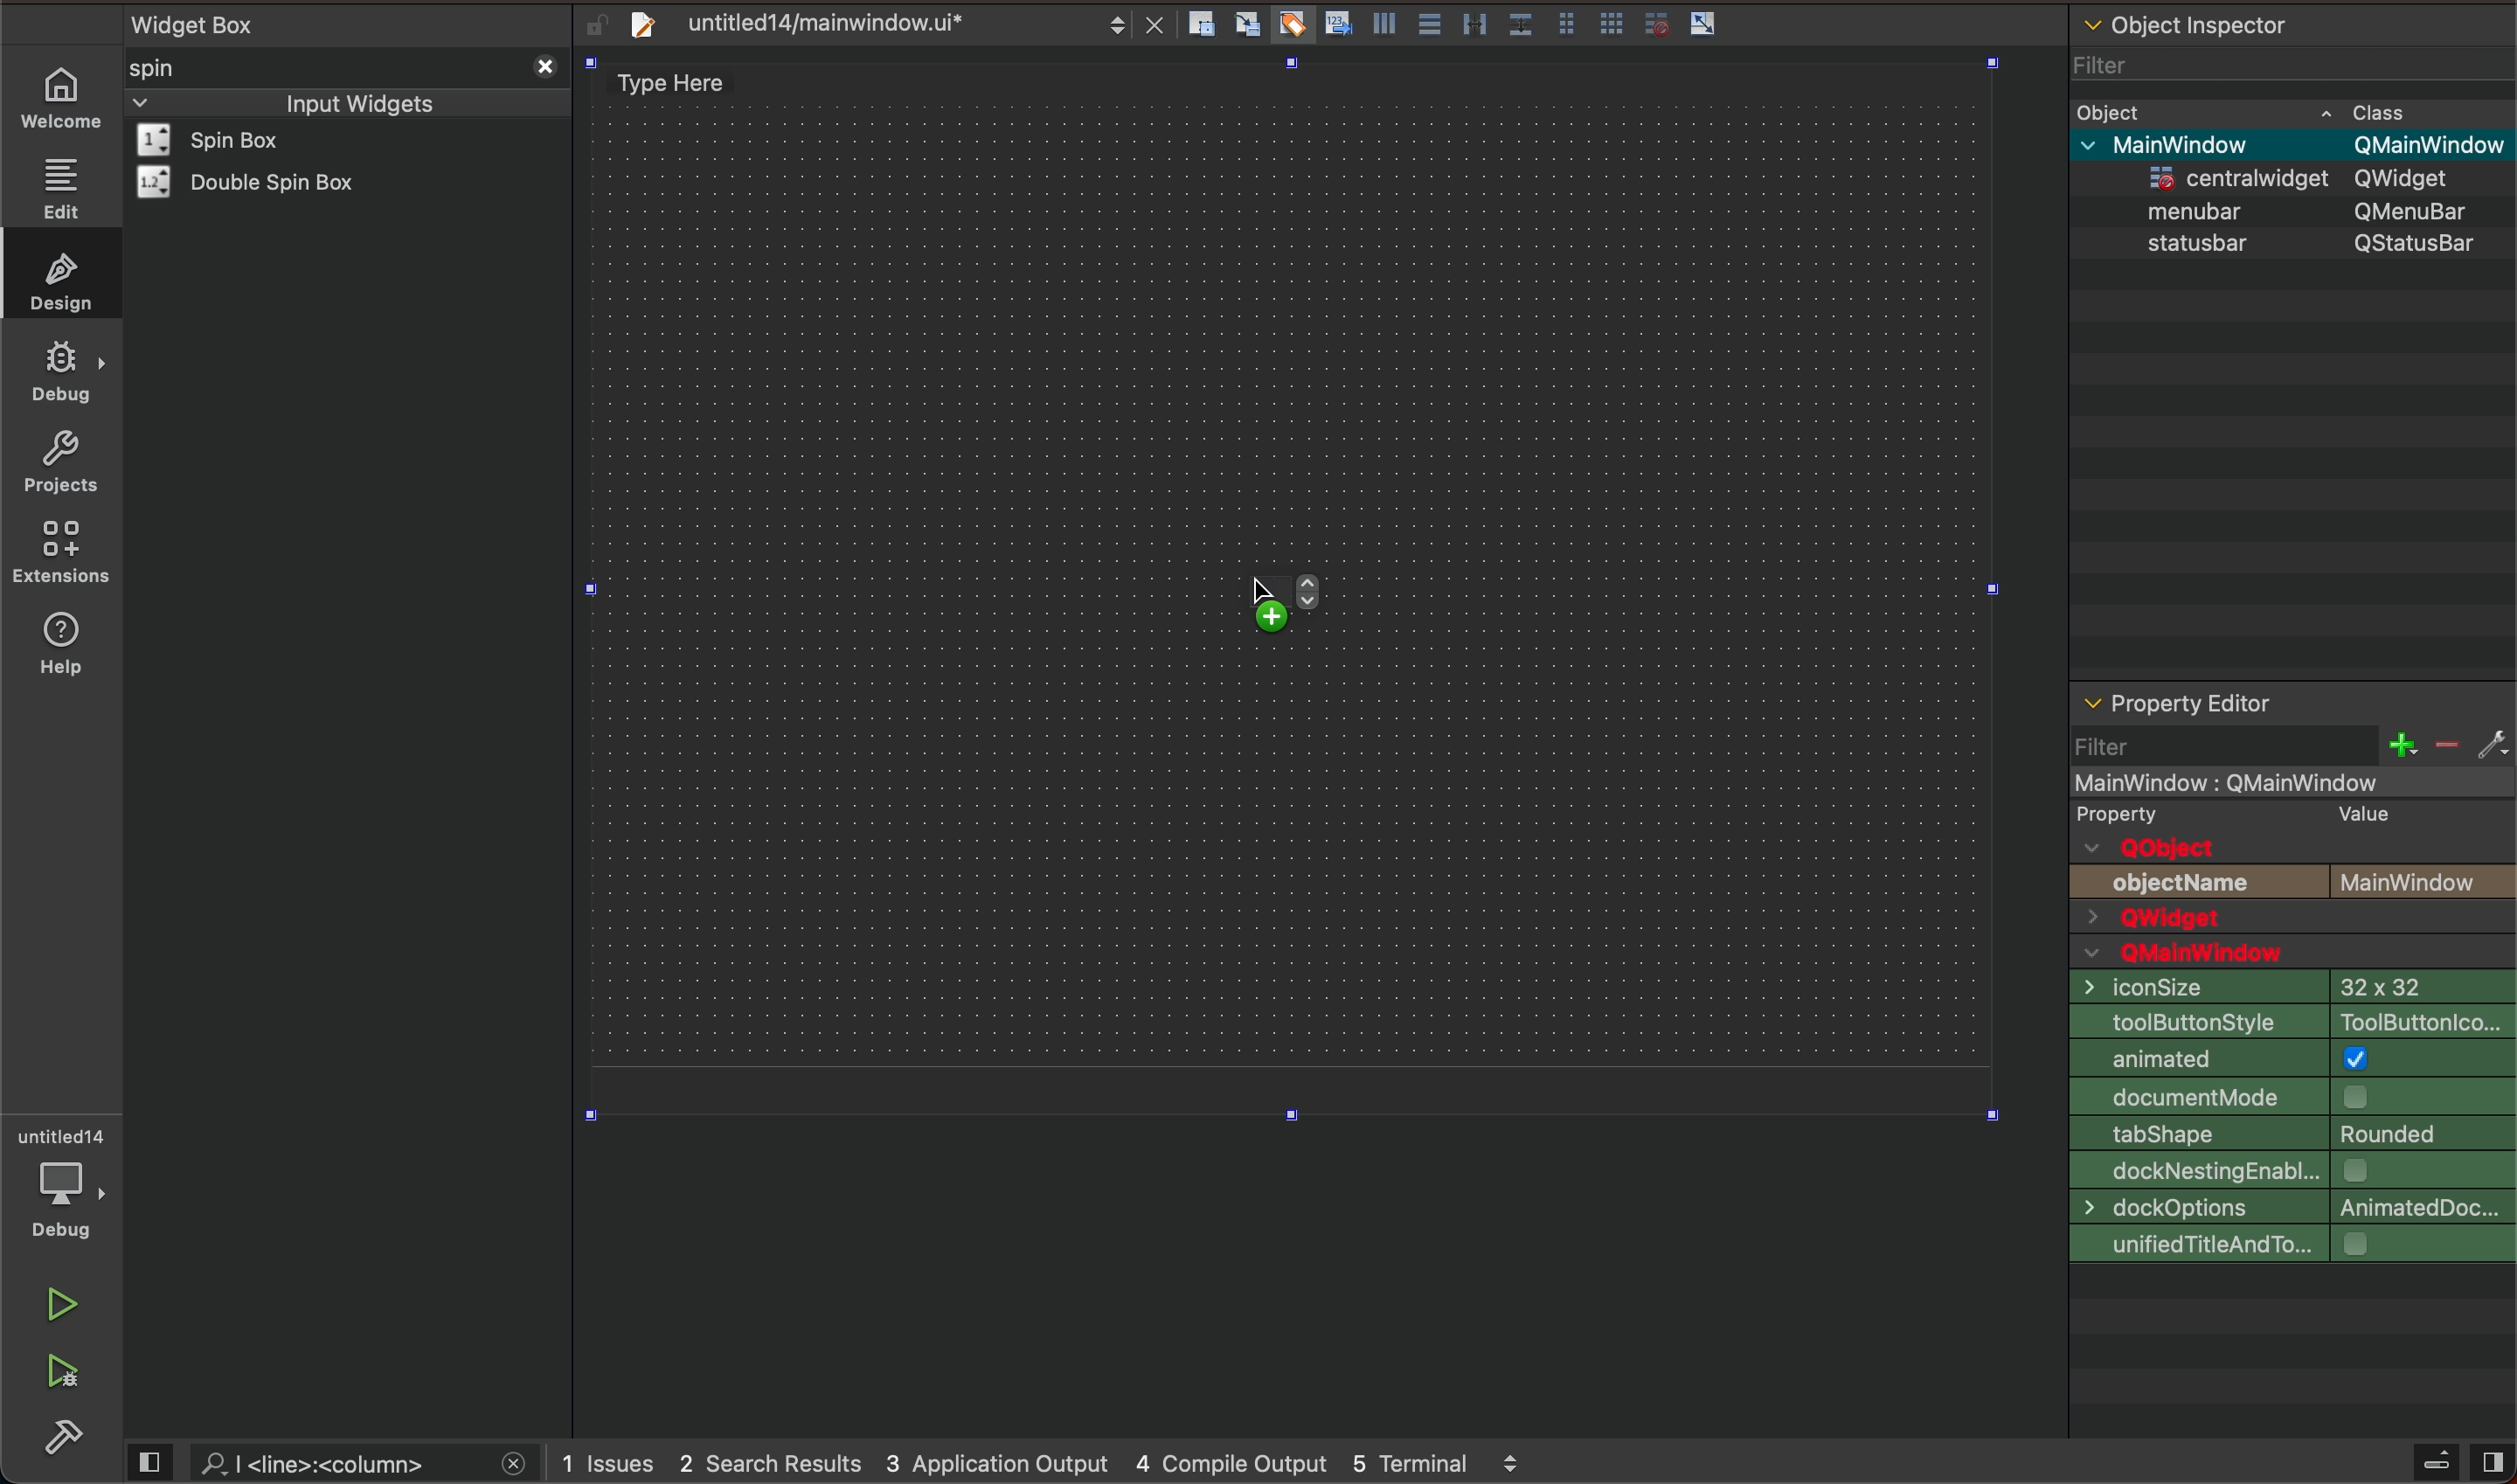 The width and height of the screenshot is (2517, 1484). What do you see at coordinates (2288, 1208) in the screenshot?
I see `dock option` at bounding box center [2288, 1208].